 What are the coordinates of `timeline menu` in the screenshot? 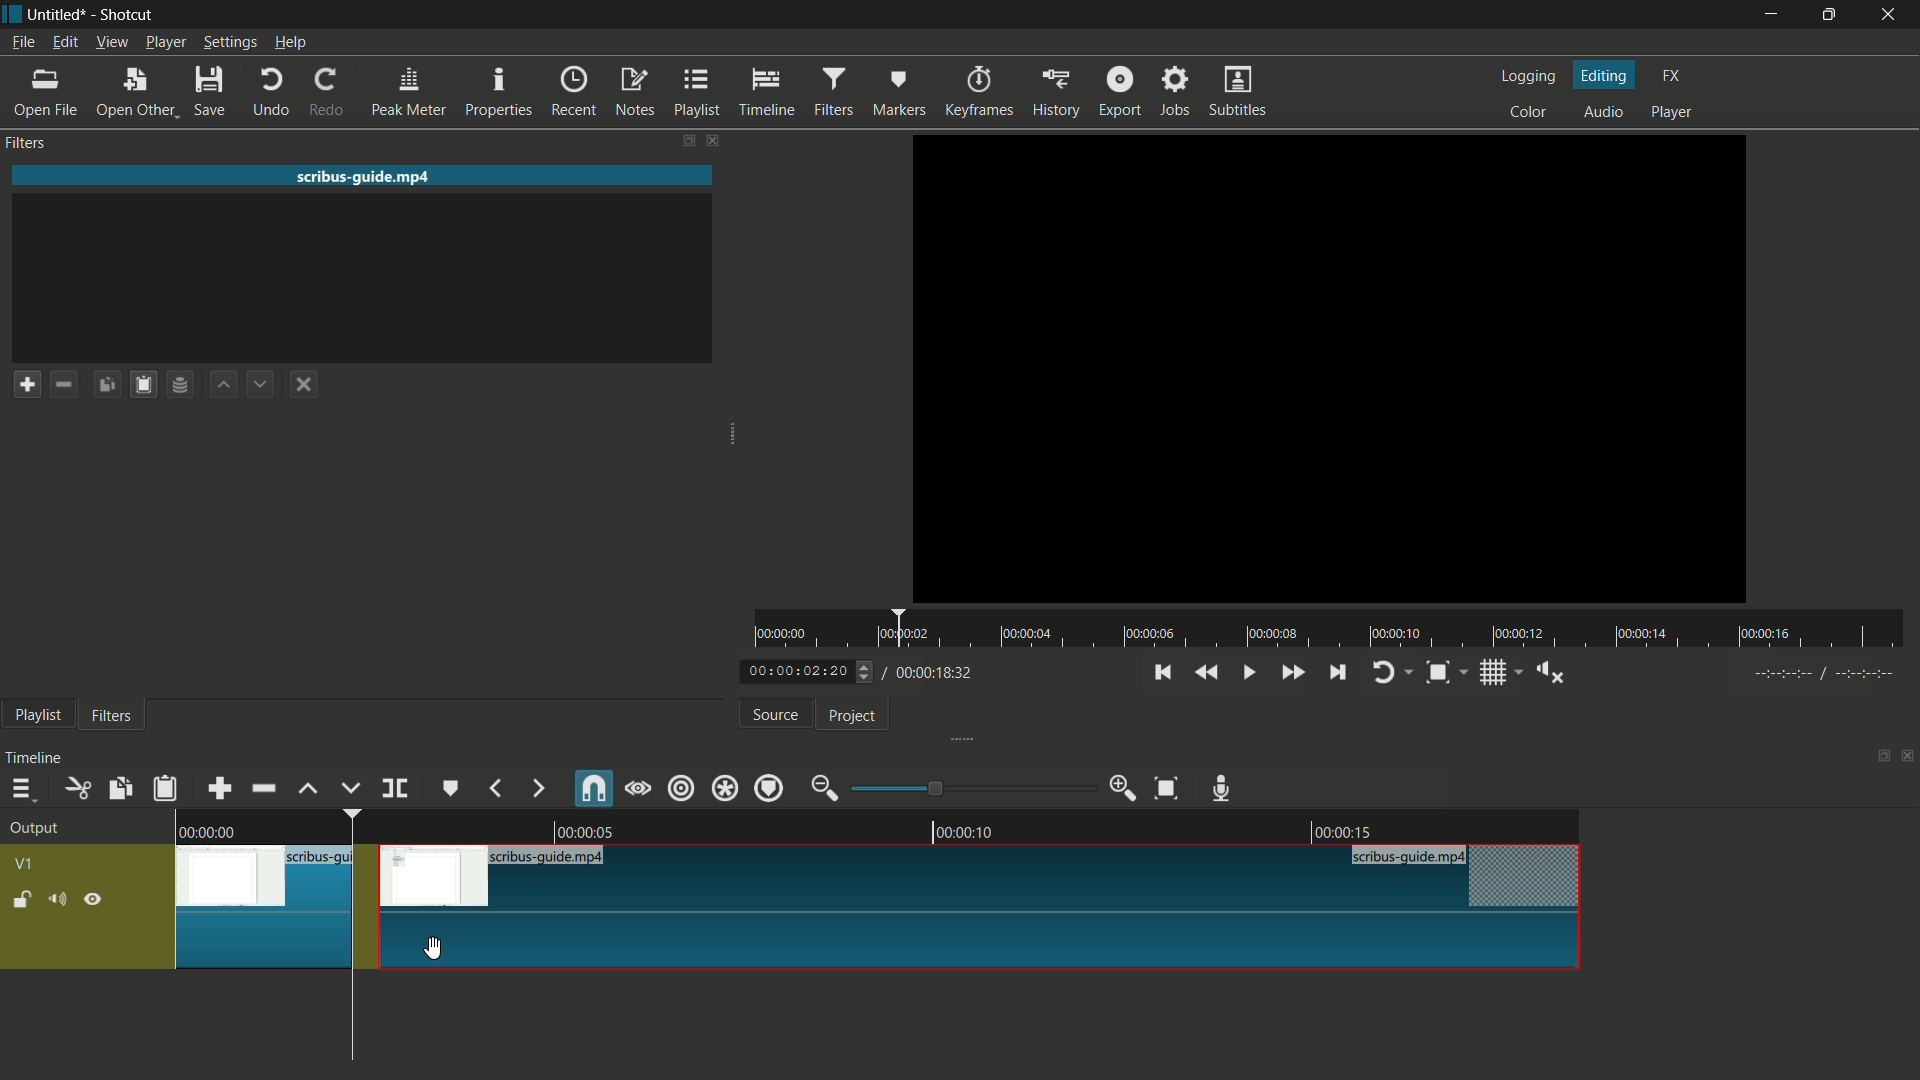 It's located at (20, 789).